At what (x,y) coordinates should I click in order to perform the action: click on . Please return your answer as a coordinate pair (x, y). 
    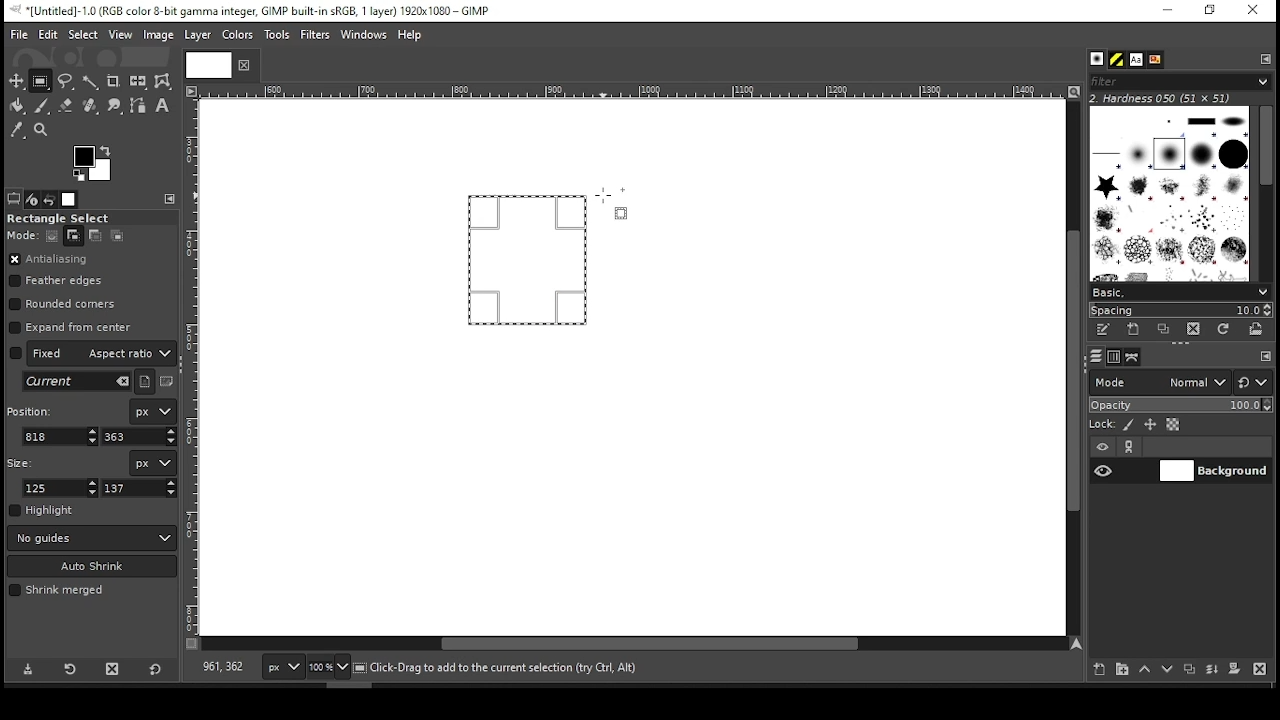
    Looking at the image, I should click on (629, 92).